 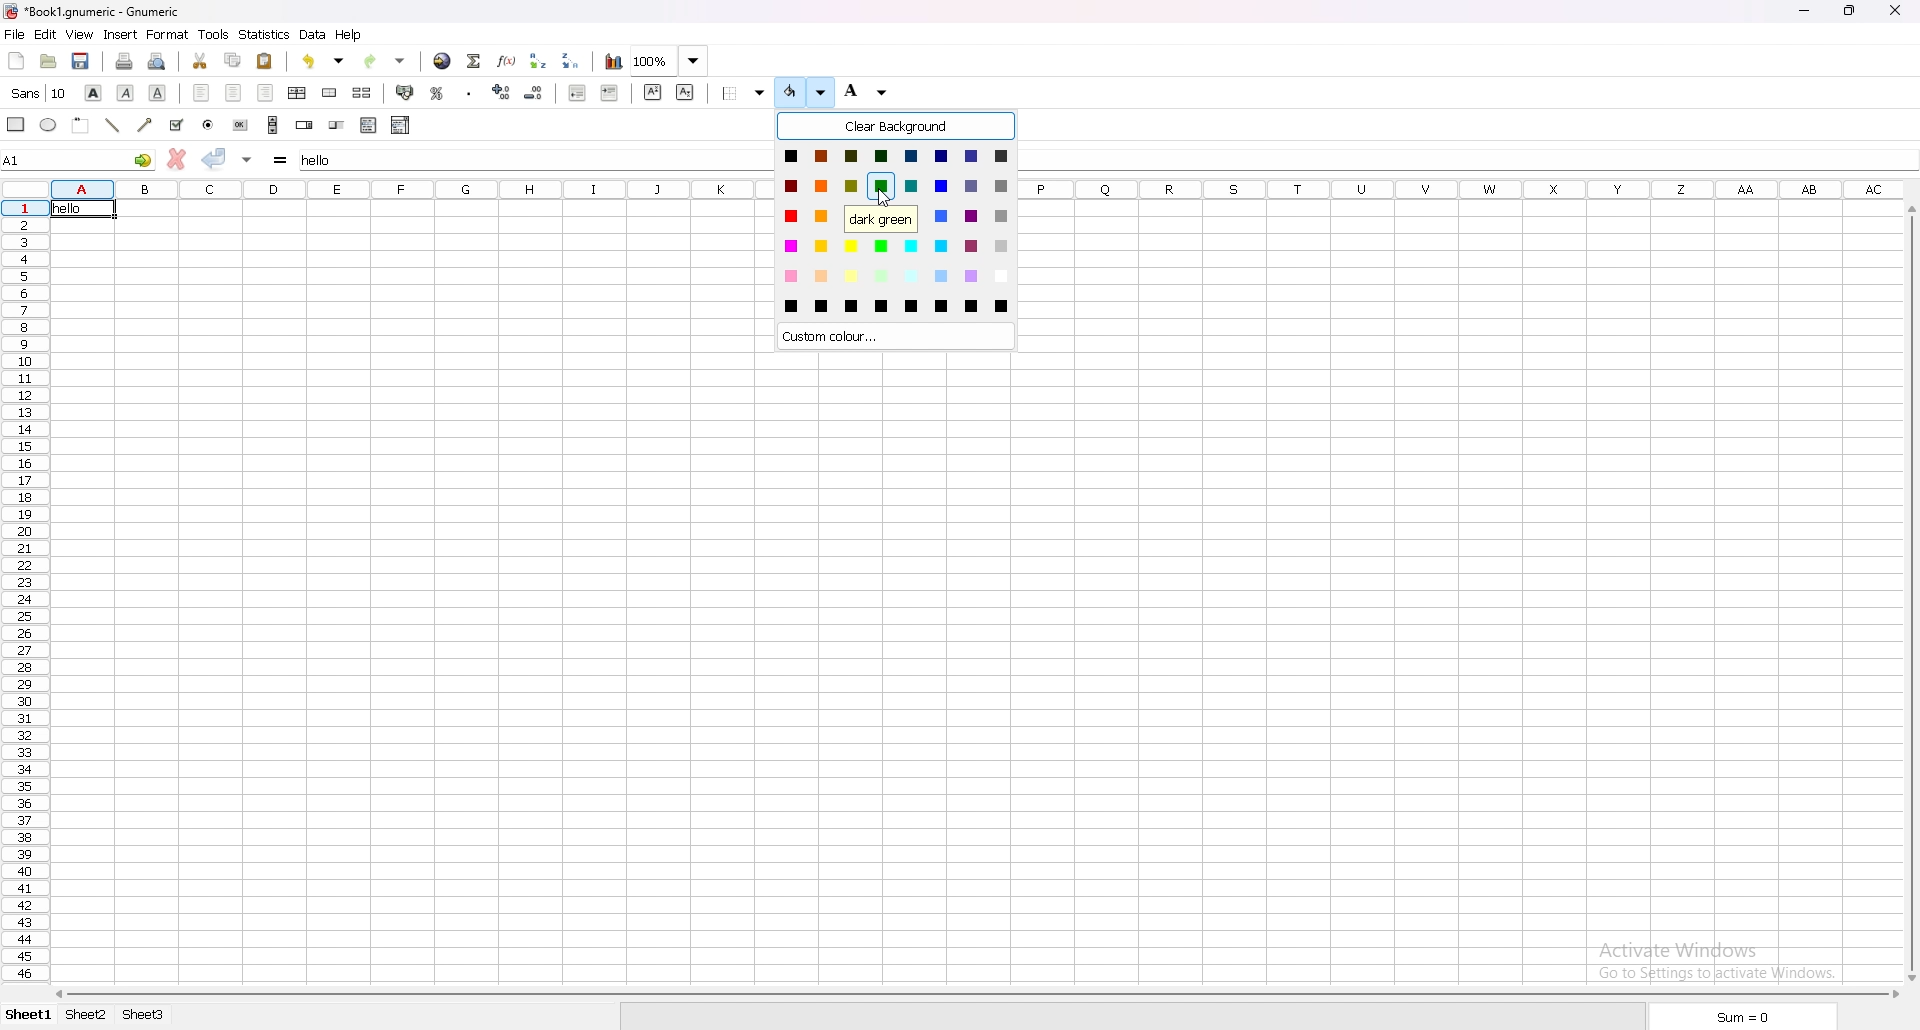 I want to click on merge cells, so click(x=330, y=93).